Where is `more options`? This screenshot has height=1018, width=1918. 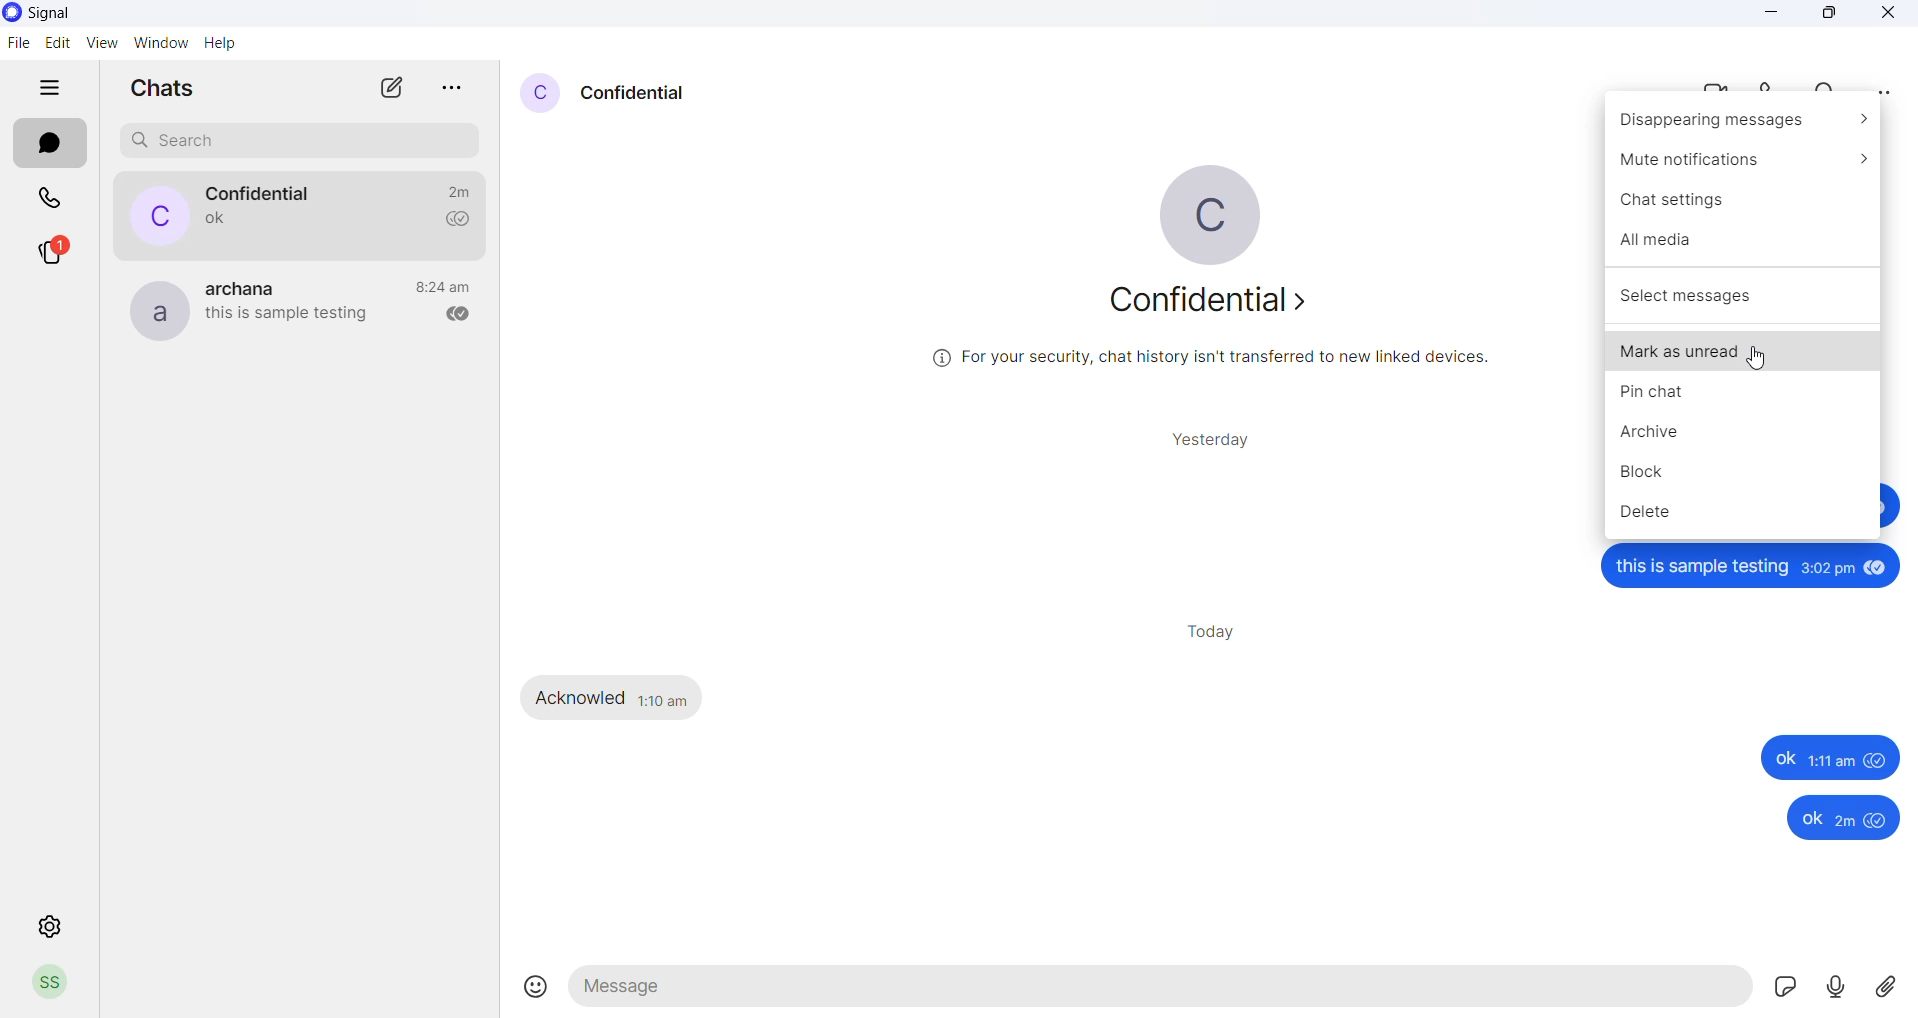 more options is located at coordinates (1888, 92).